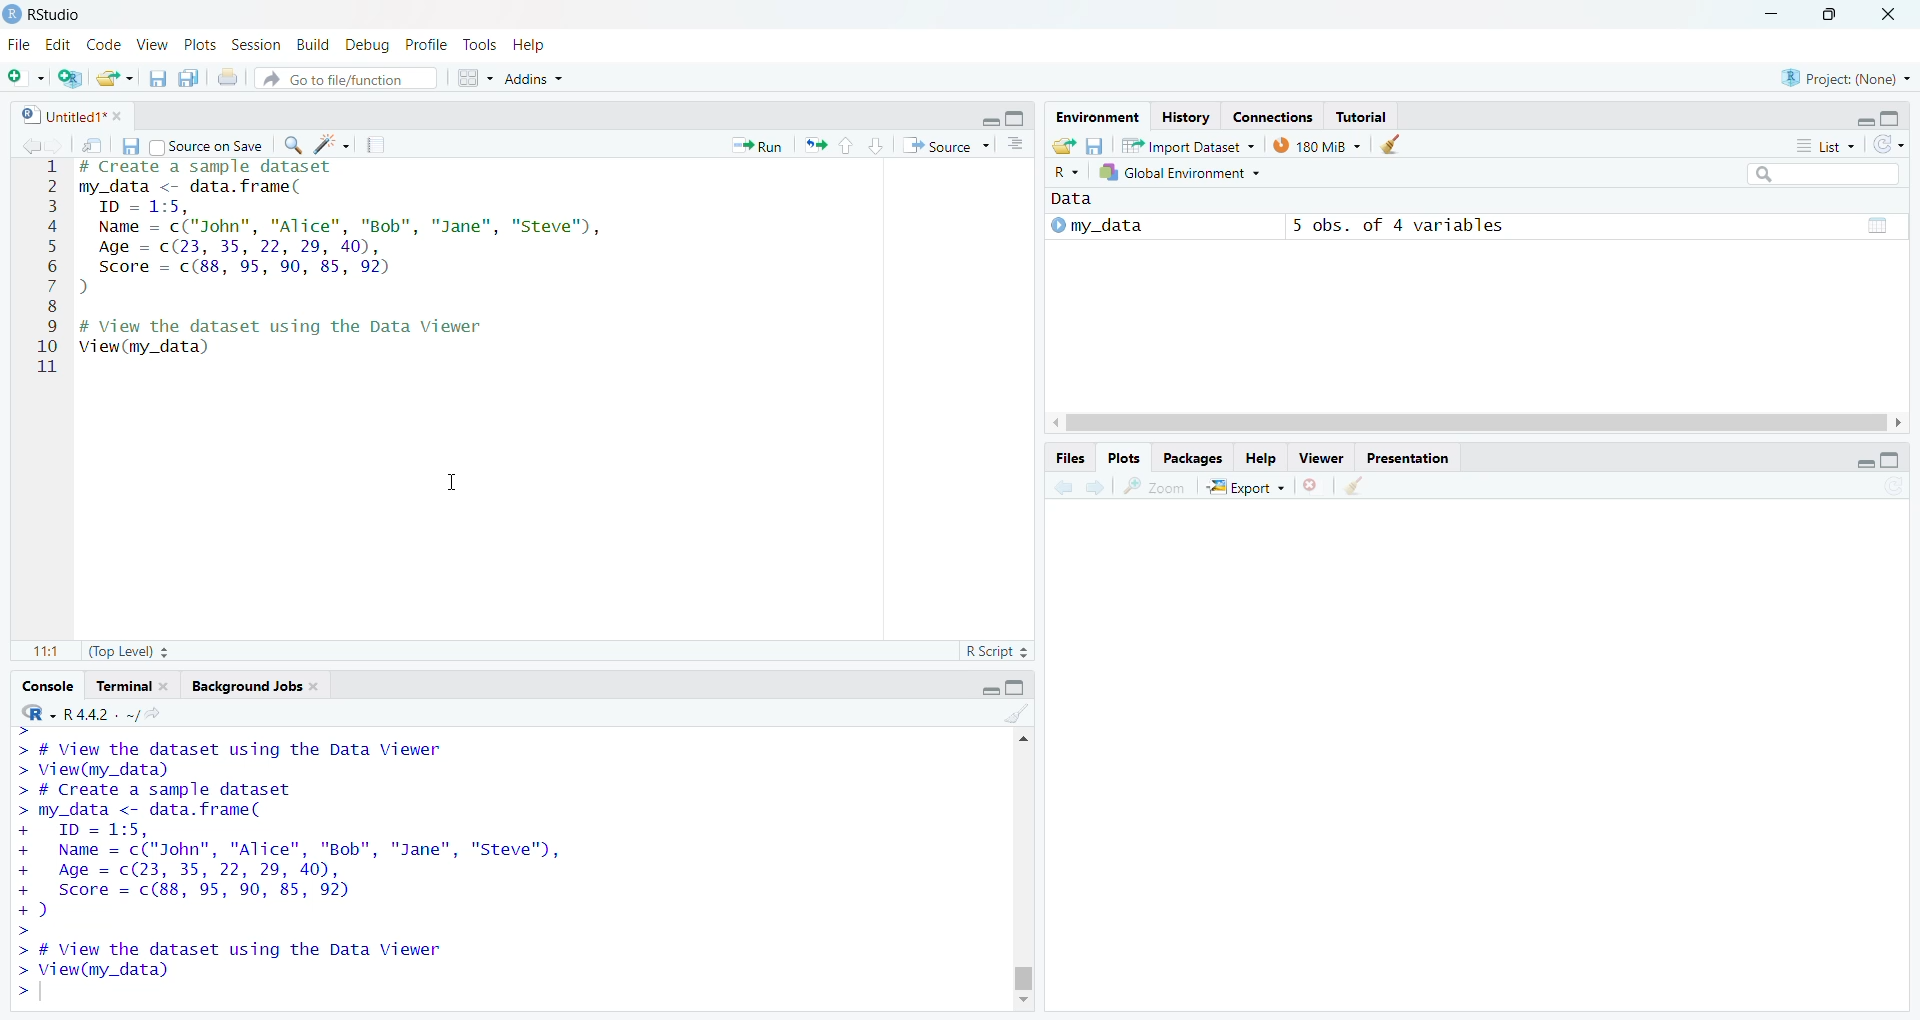 Image resolution: width=1920 pixels, height=1020 pixels. Describe the element at coordinates (1015, 688) in the screenshot. I see `Maximize` at that location.